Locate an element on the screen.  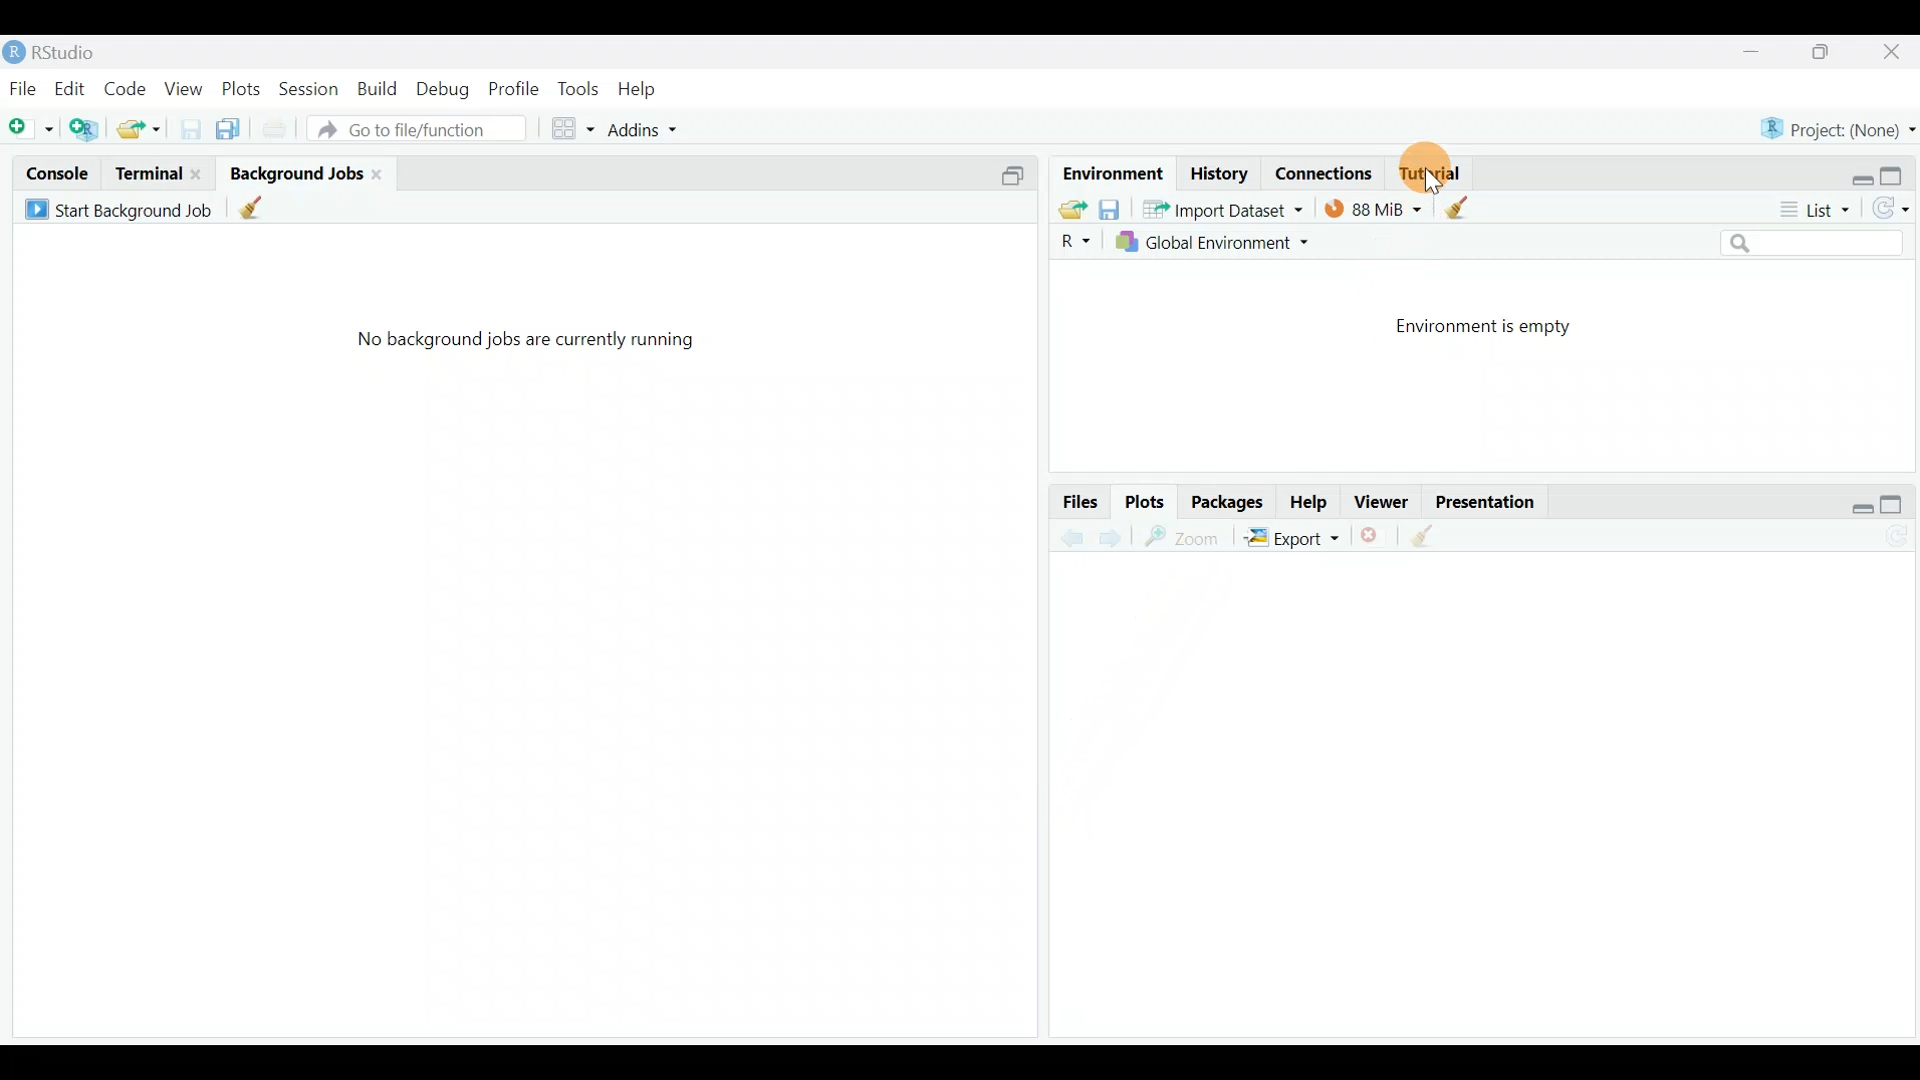
Restore down is located at coordinates (1848, 175).